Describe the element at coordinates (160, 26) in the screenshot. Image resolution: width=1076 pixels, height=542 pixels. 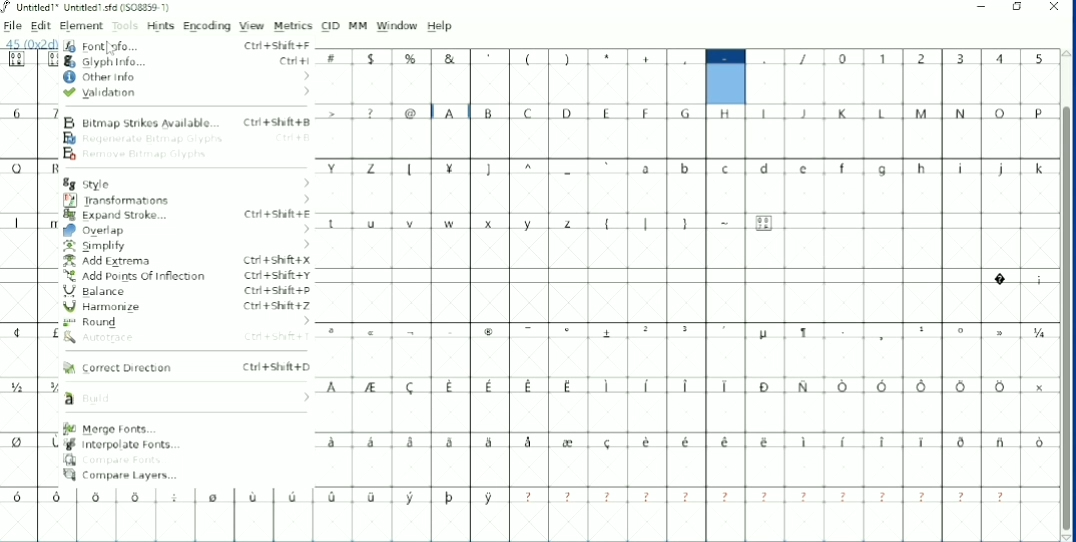
I see `Hints` at that location.